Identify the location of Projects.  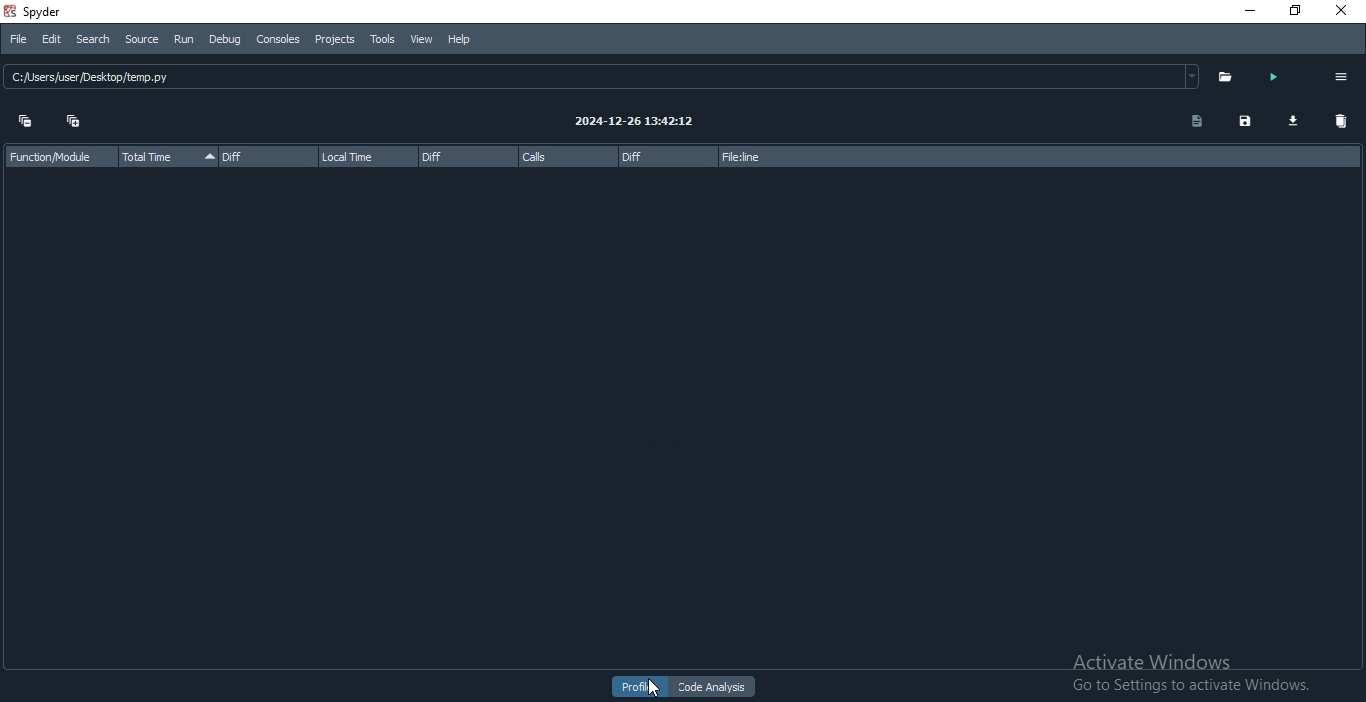
(333, 39).